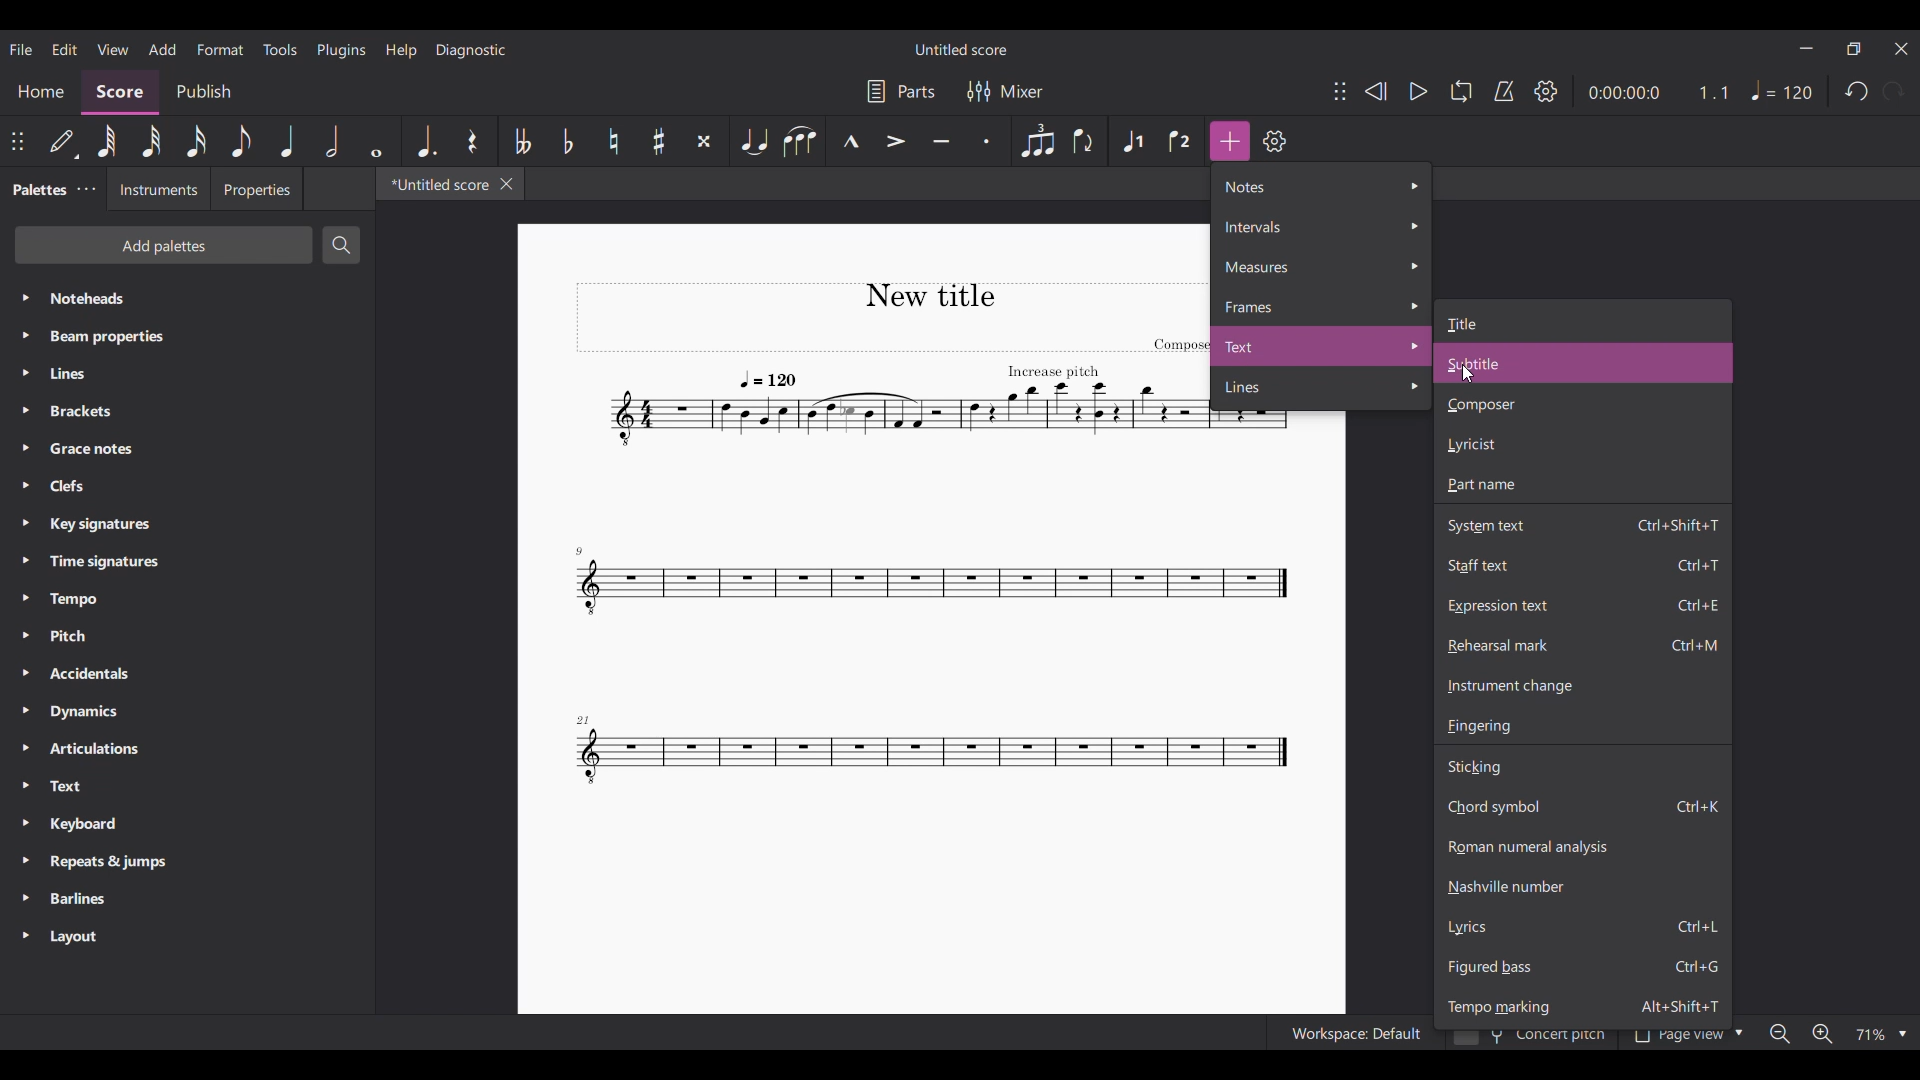  Describe the element at coordinates (152, 142) in the screenshot. I see `32nd note` at that location.